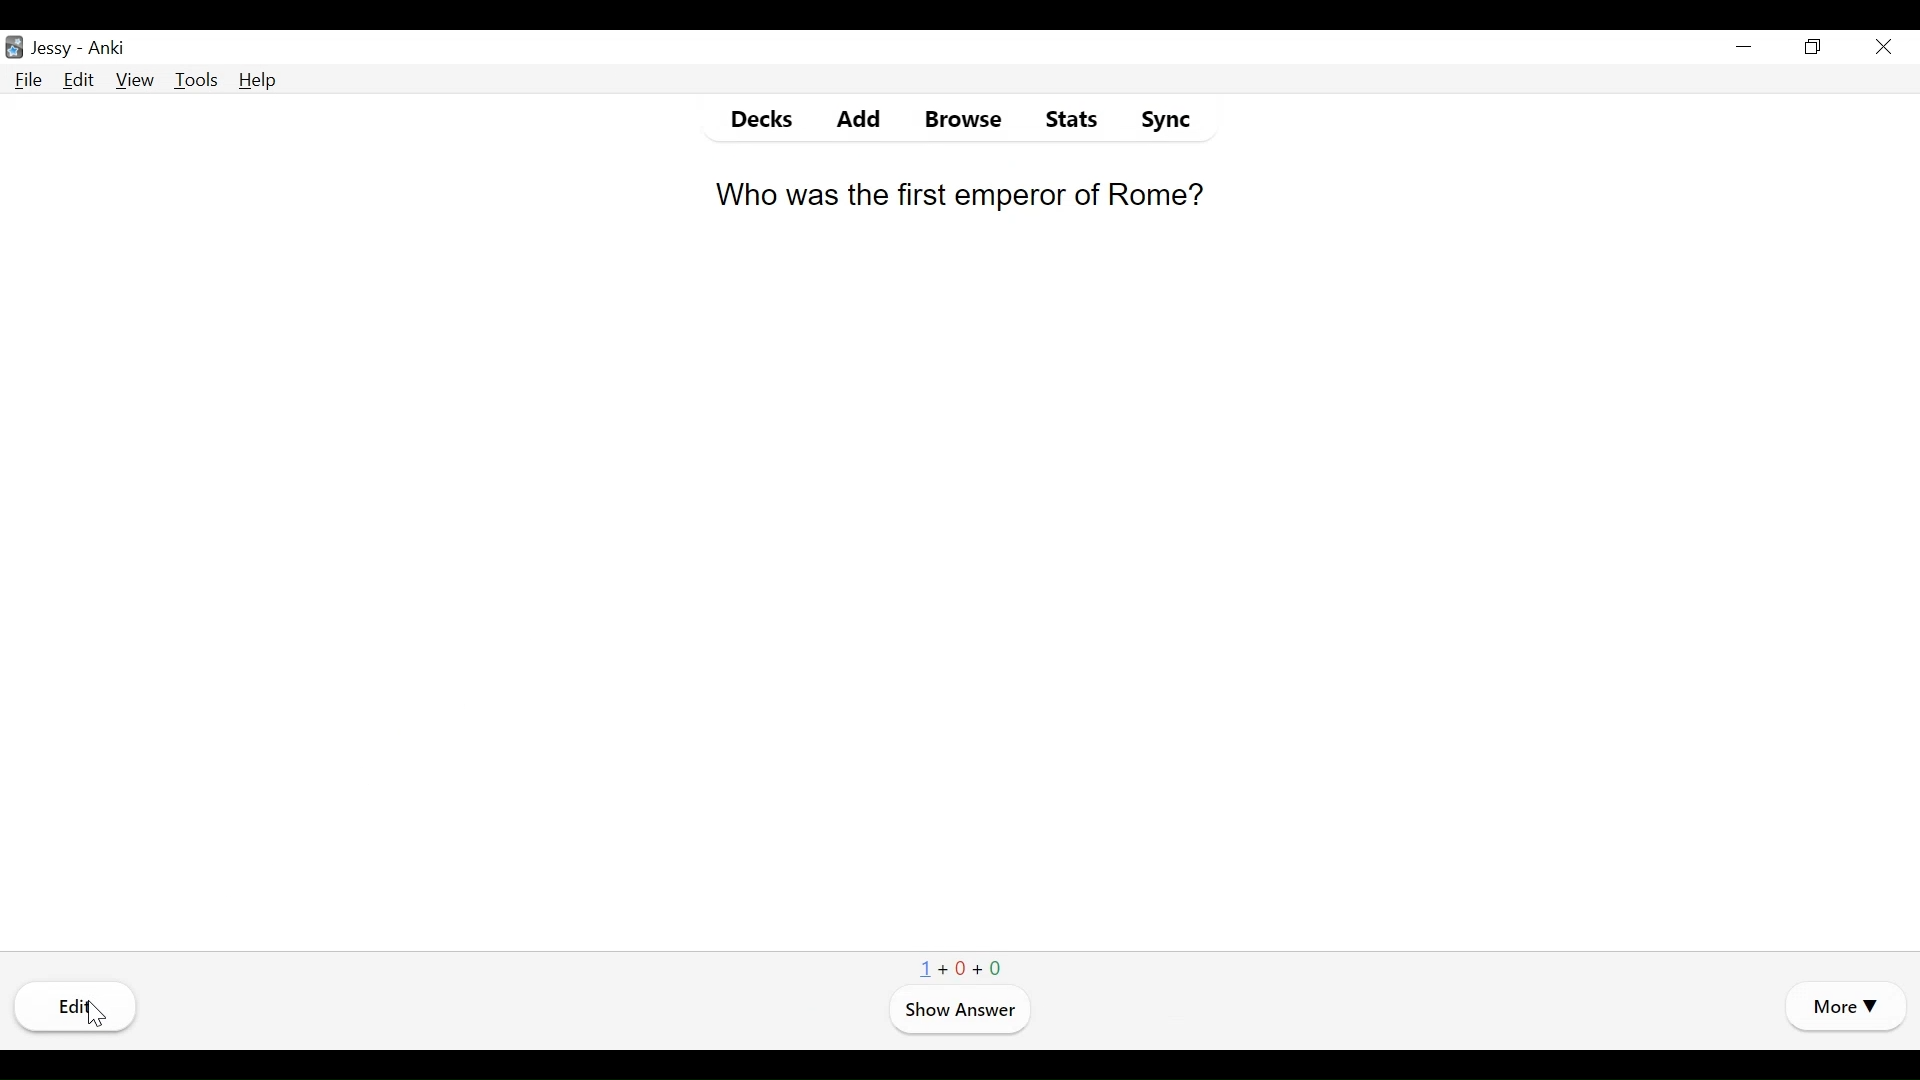  What do you see at coordinates (958, 1011) in the screenshot?
I see `Show Answer` at bounding box center [958, 1011].